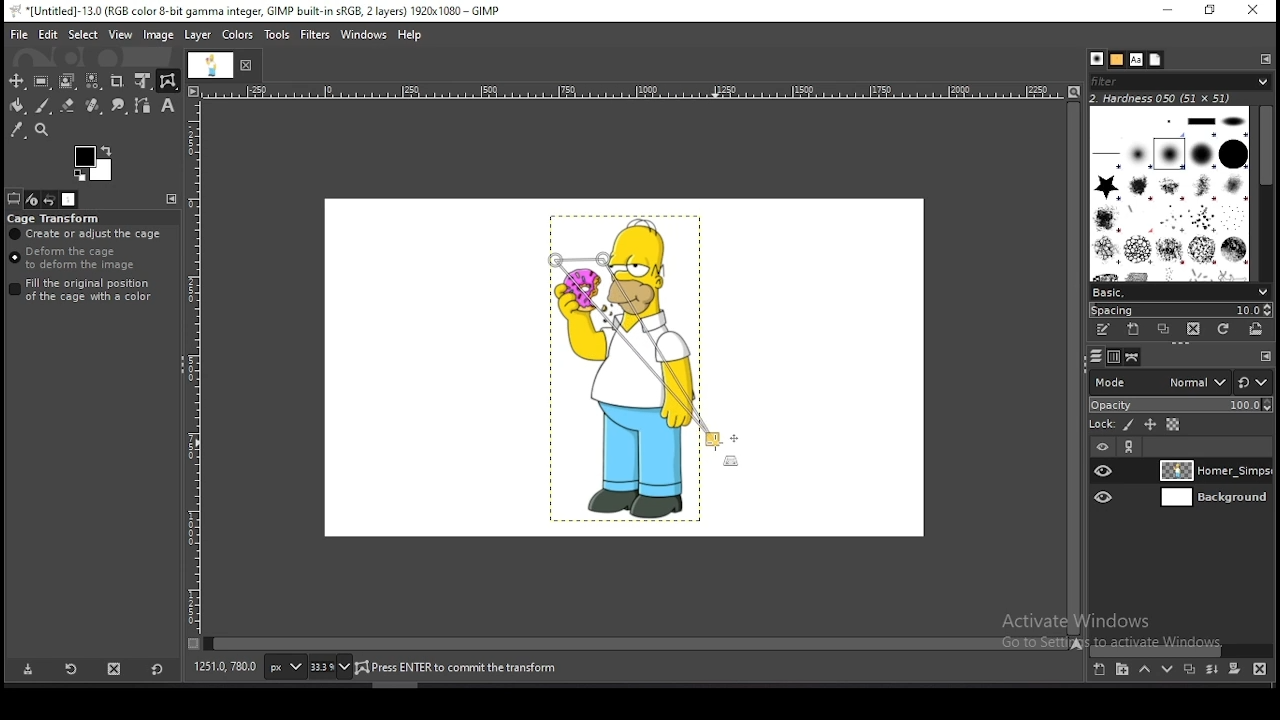 The image size is (1280, 720). What do you see at coordinates (41, 129) in the screenshot?
I see `zoom tool` at bounding box center [41, 129].